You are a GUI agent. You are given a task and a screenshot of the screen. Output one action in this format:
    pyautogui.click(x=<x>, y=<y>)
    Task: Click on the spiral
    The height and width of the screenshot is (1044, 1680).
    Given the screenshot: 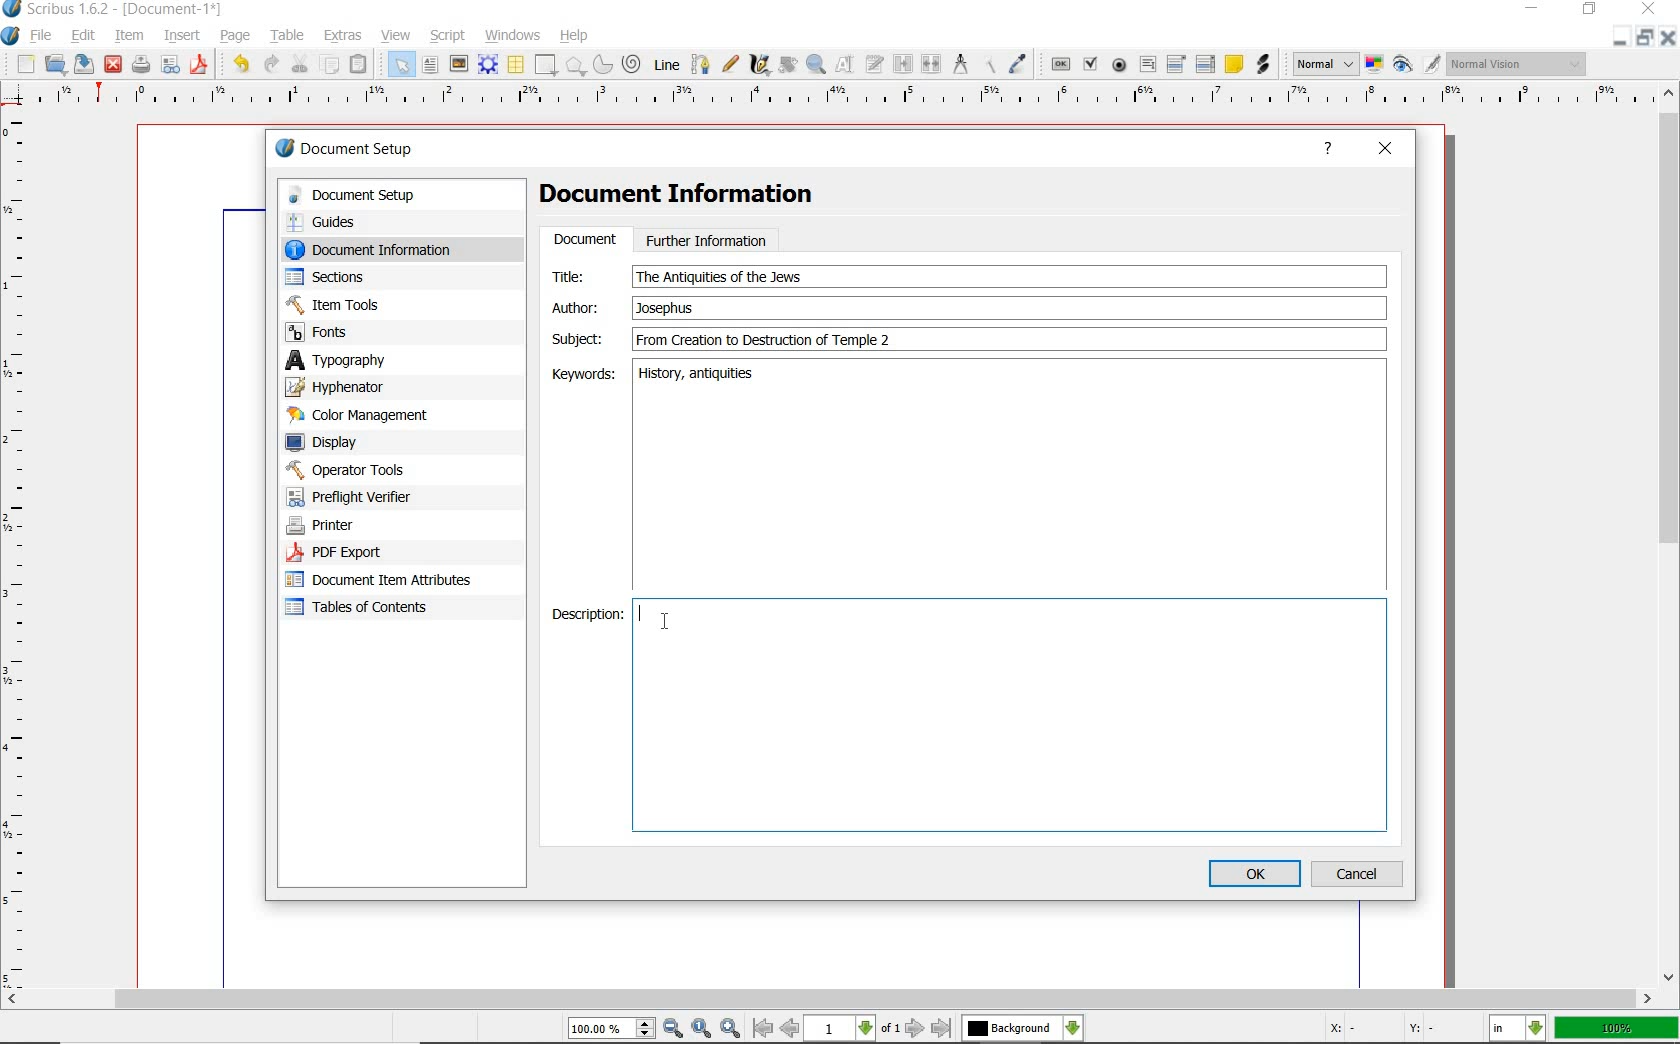 What is the action you would take?
    pyautogui.click(x=634, y=63)
    